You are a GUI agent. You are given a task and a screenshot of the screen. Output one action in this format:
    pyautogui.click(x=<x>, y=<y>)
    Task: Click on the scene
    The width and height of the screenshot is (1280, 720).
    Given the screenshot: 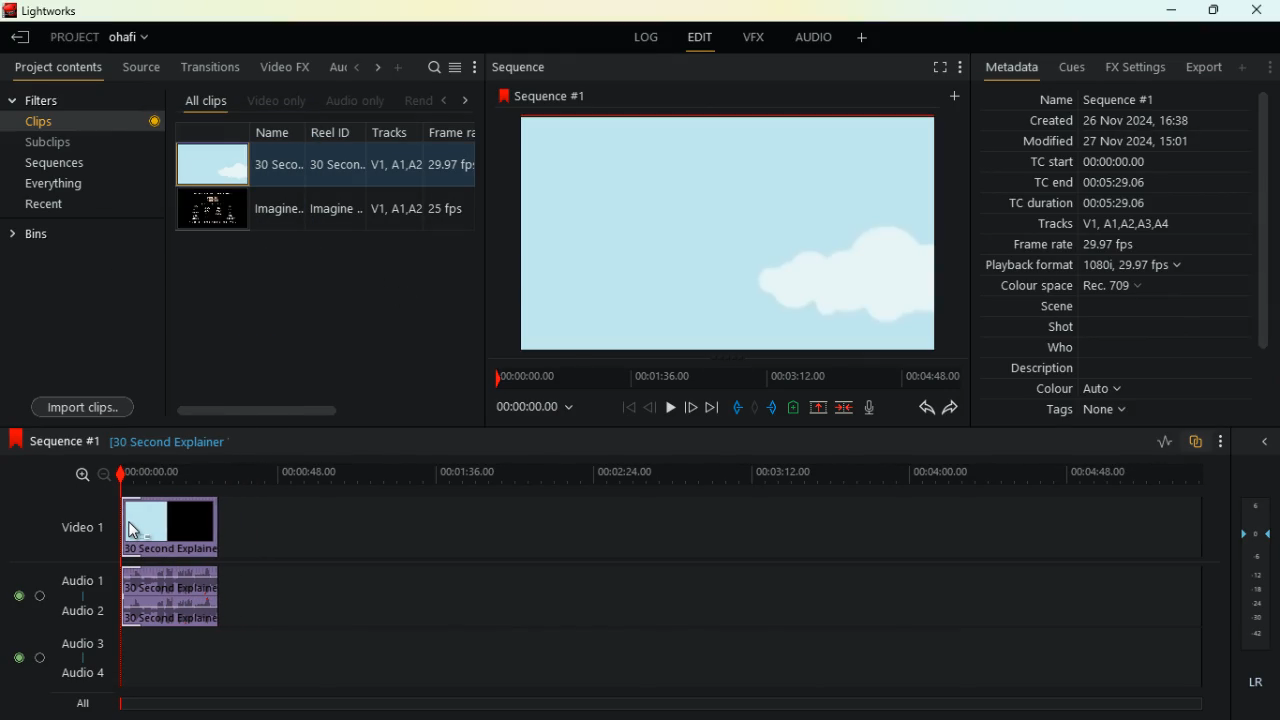 What is the action you would take?
    pyautogui.click(x=1062, y=308)
    